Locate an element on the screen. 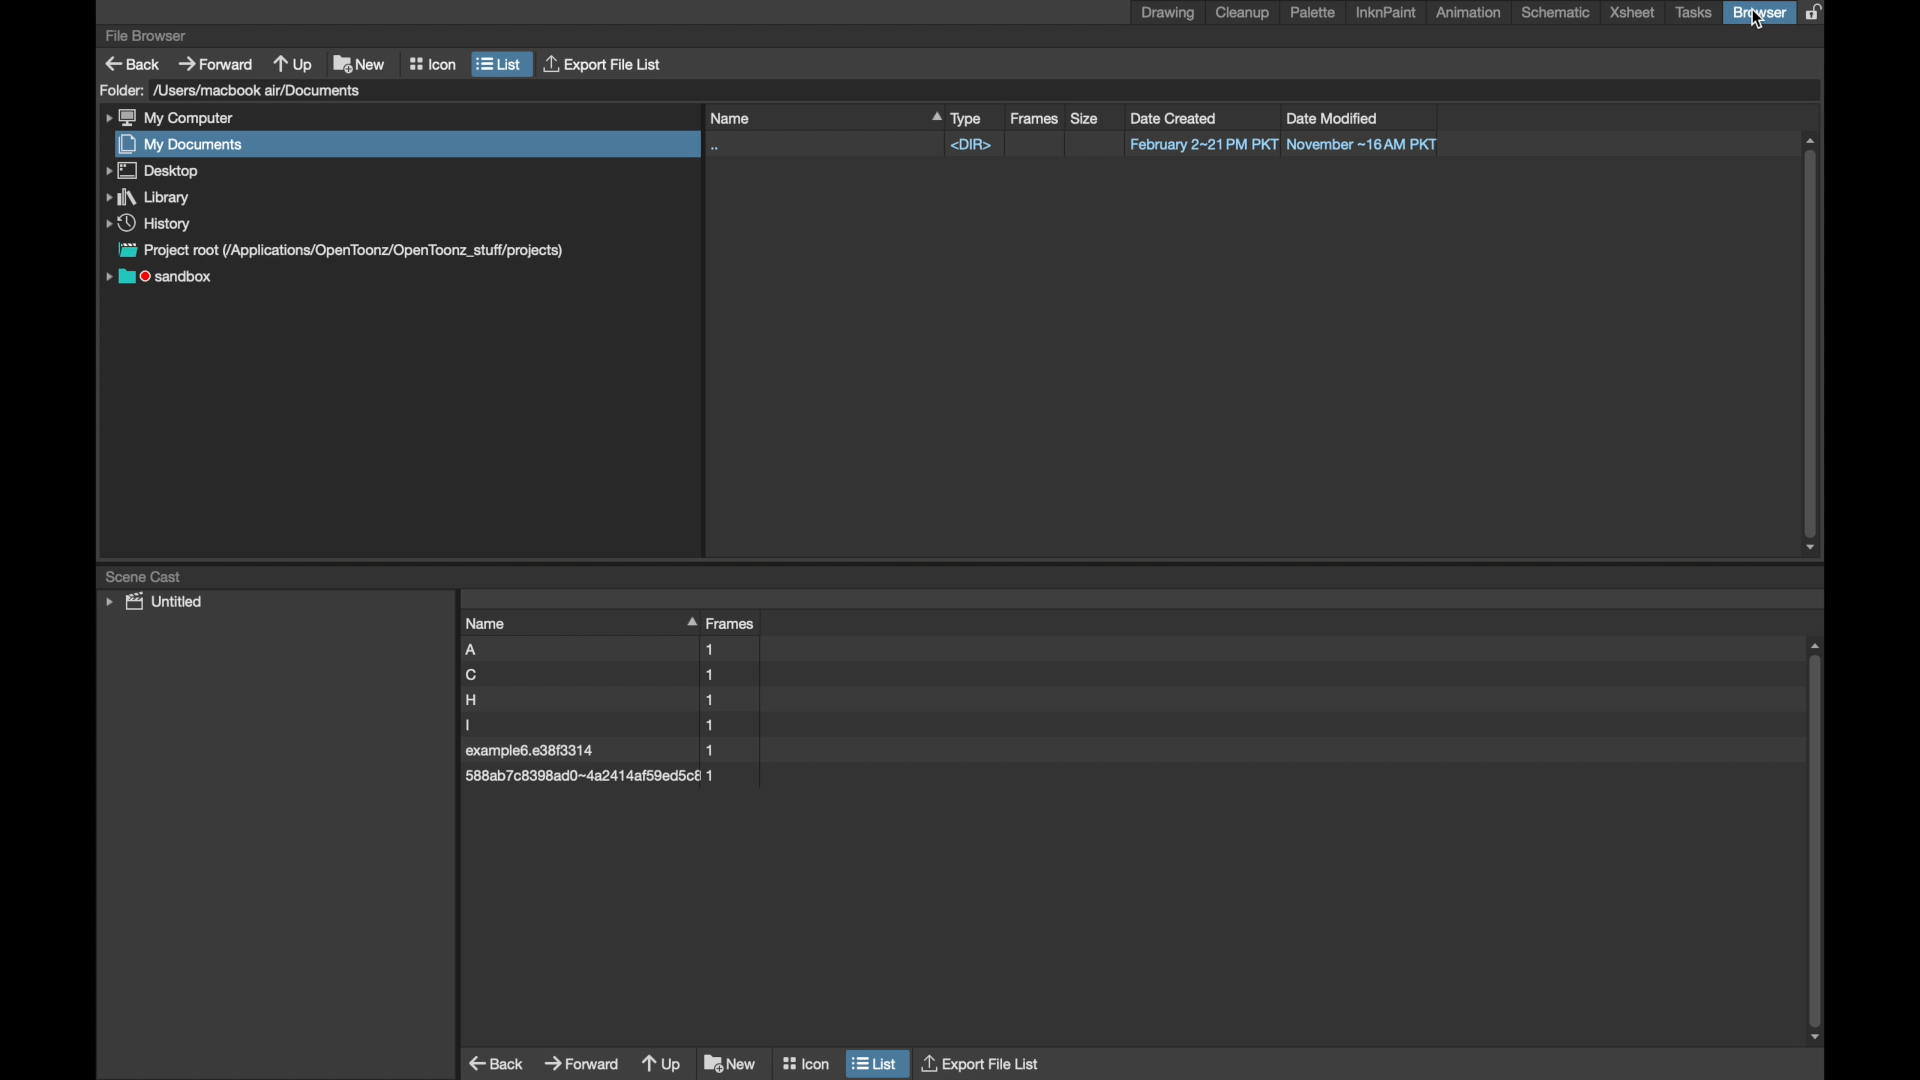 The height and width of the screenshot is (1080, 1920). scroll box is located at coordinates (1817, 843).